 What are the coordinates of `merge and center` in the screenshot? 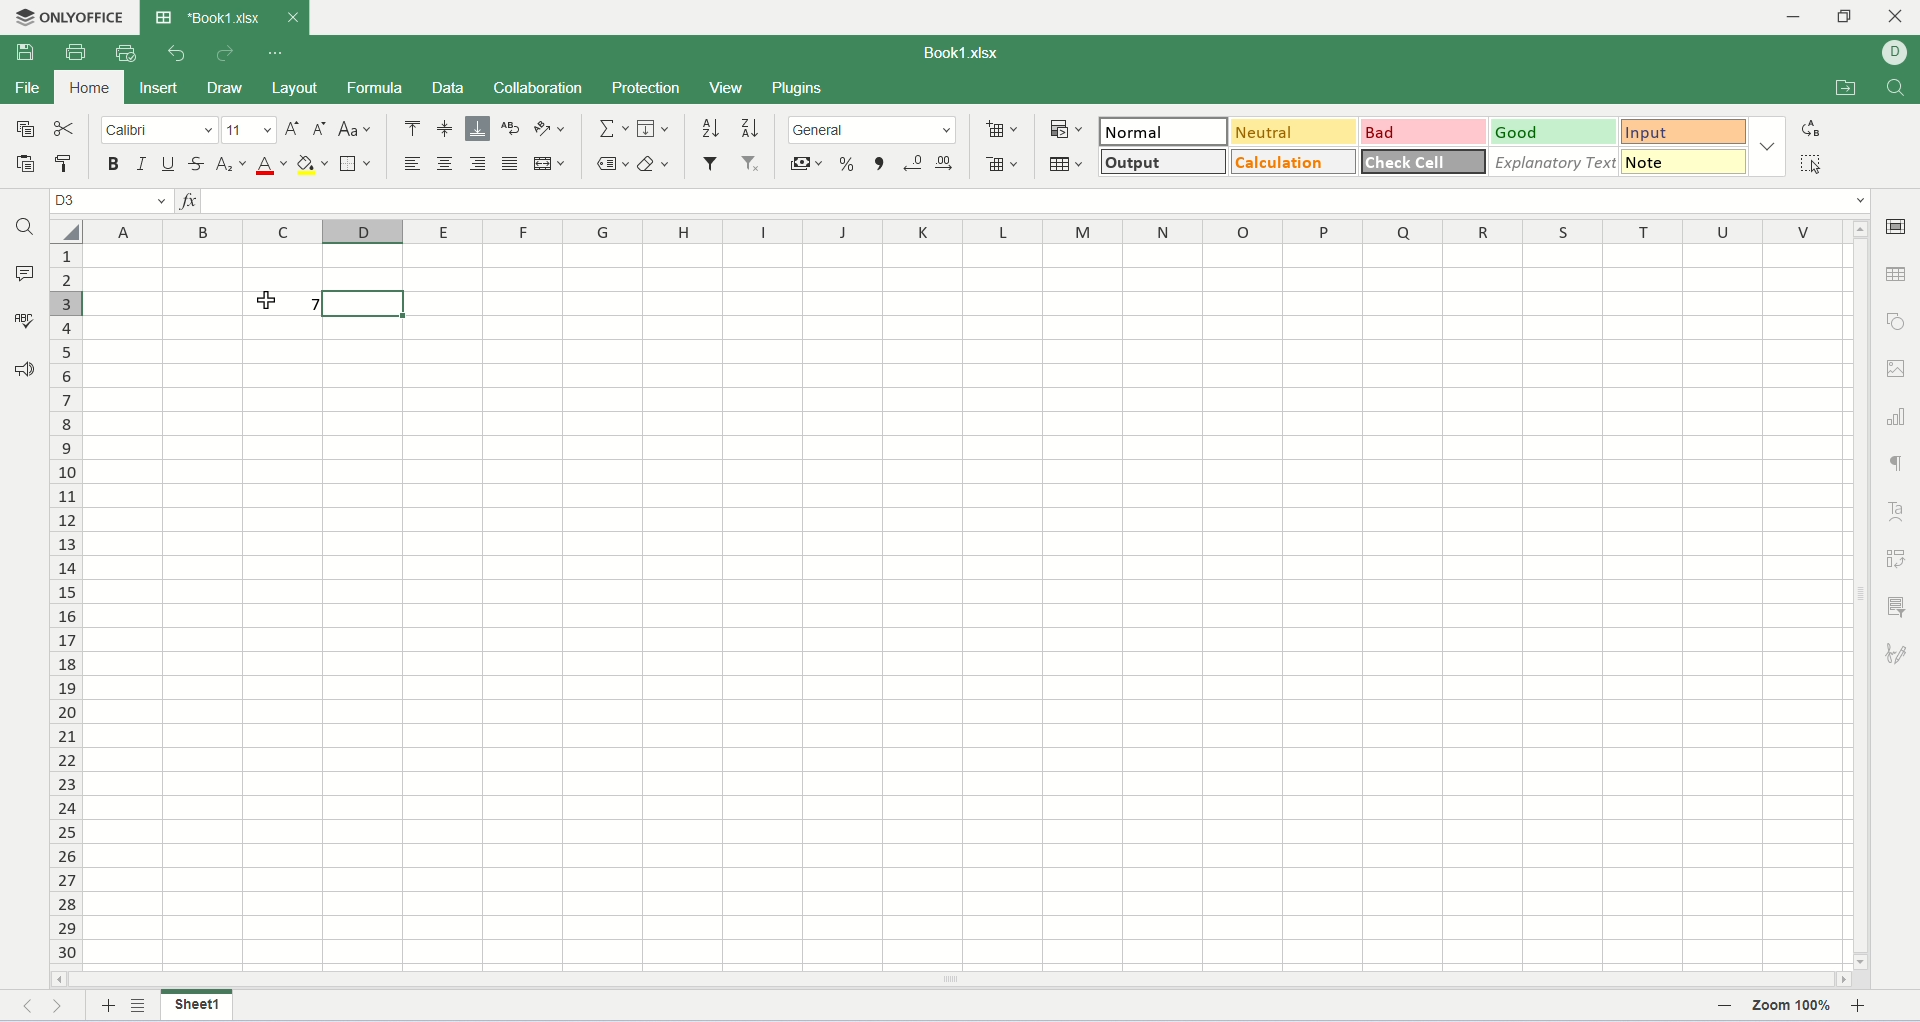 It's located at (550, 163).